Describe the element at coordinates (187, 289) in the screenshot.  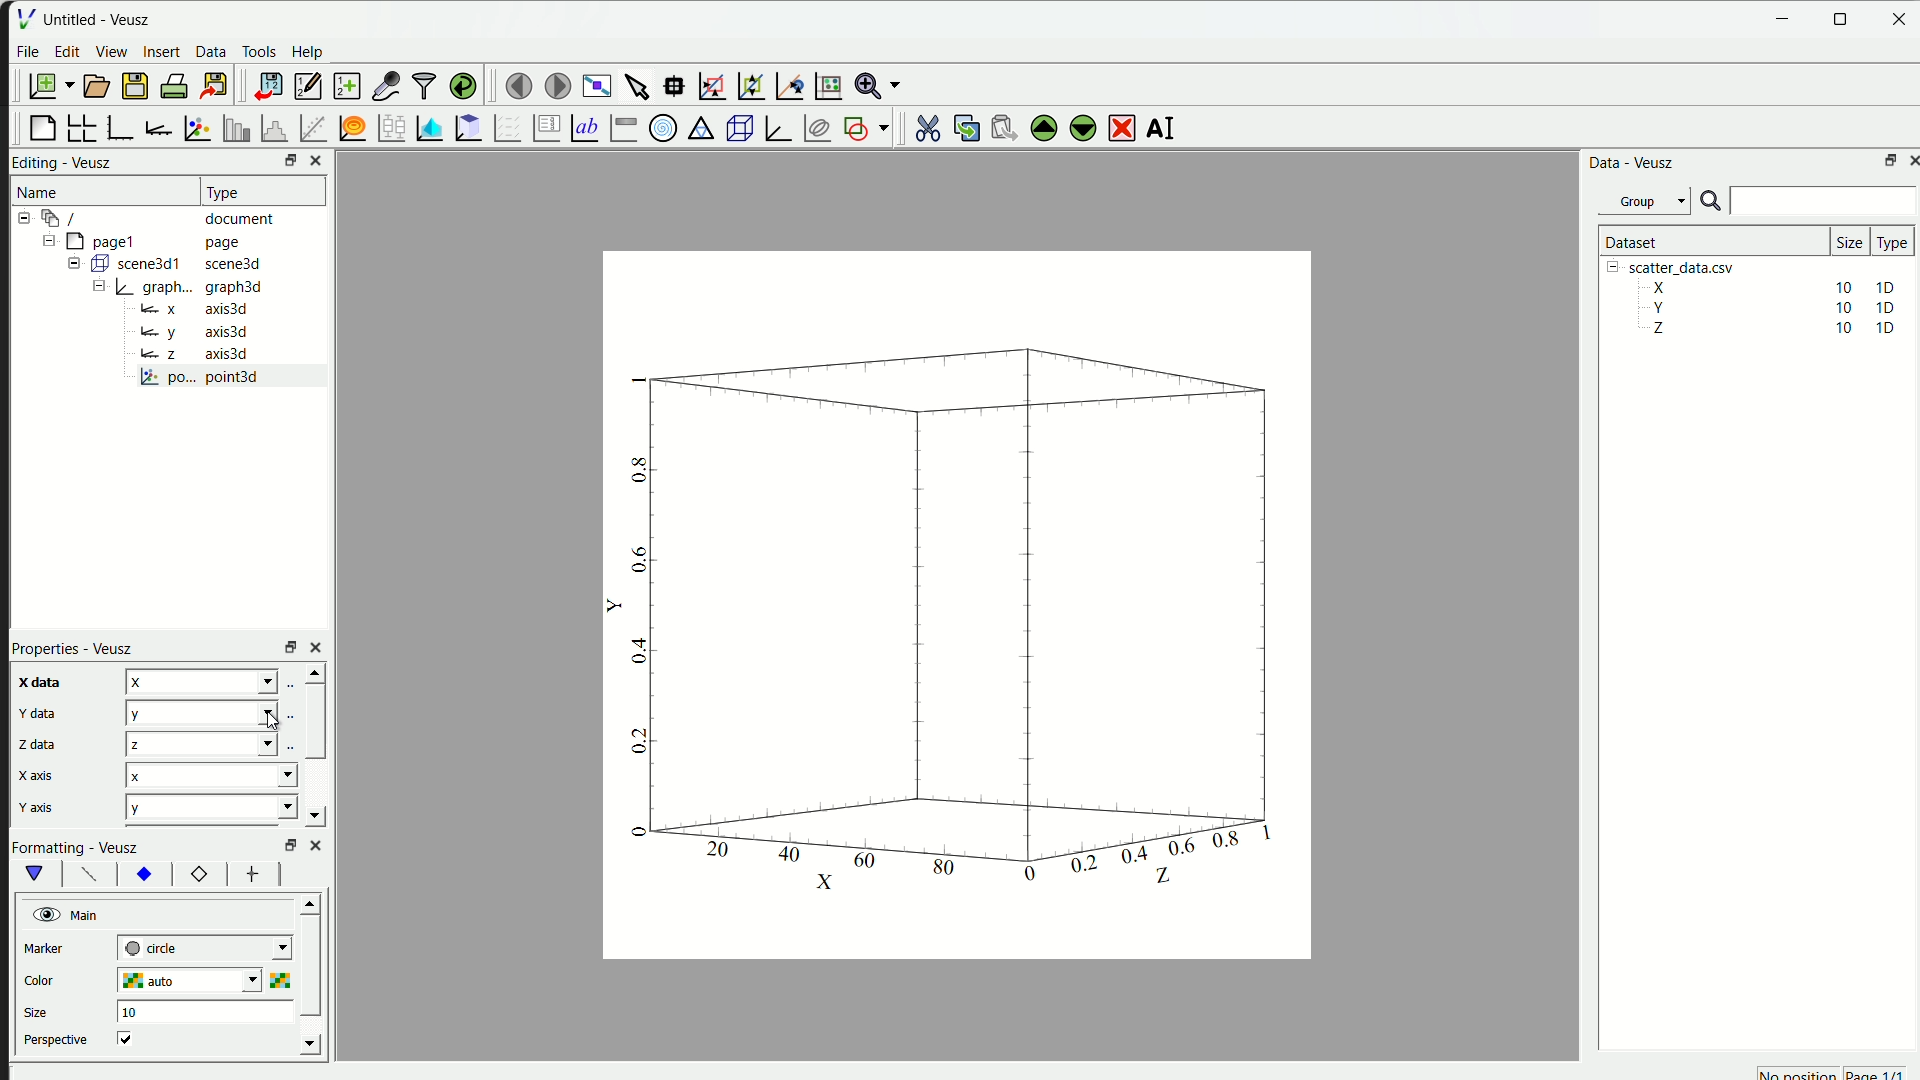
I see `= | graph... graph3d` at that location.